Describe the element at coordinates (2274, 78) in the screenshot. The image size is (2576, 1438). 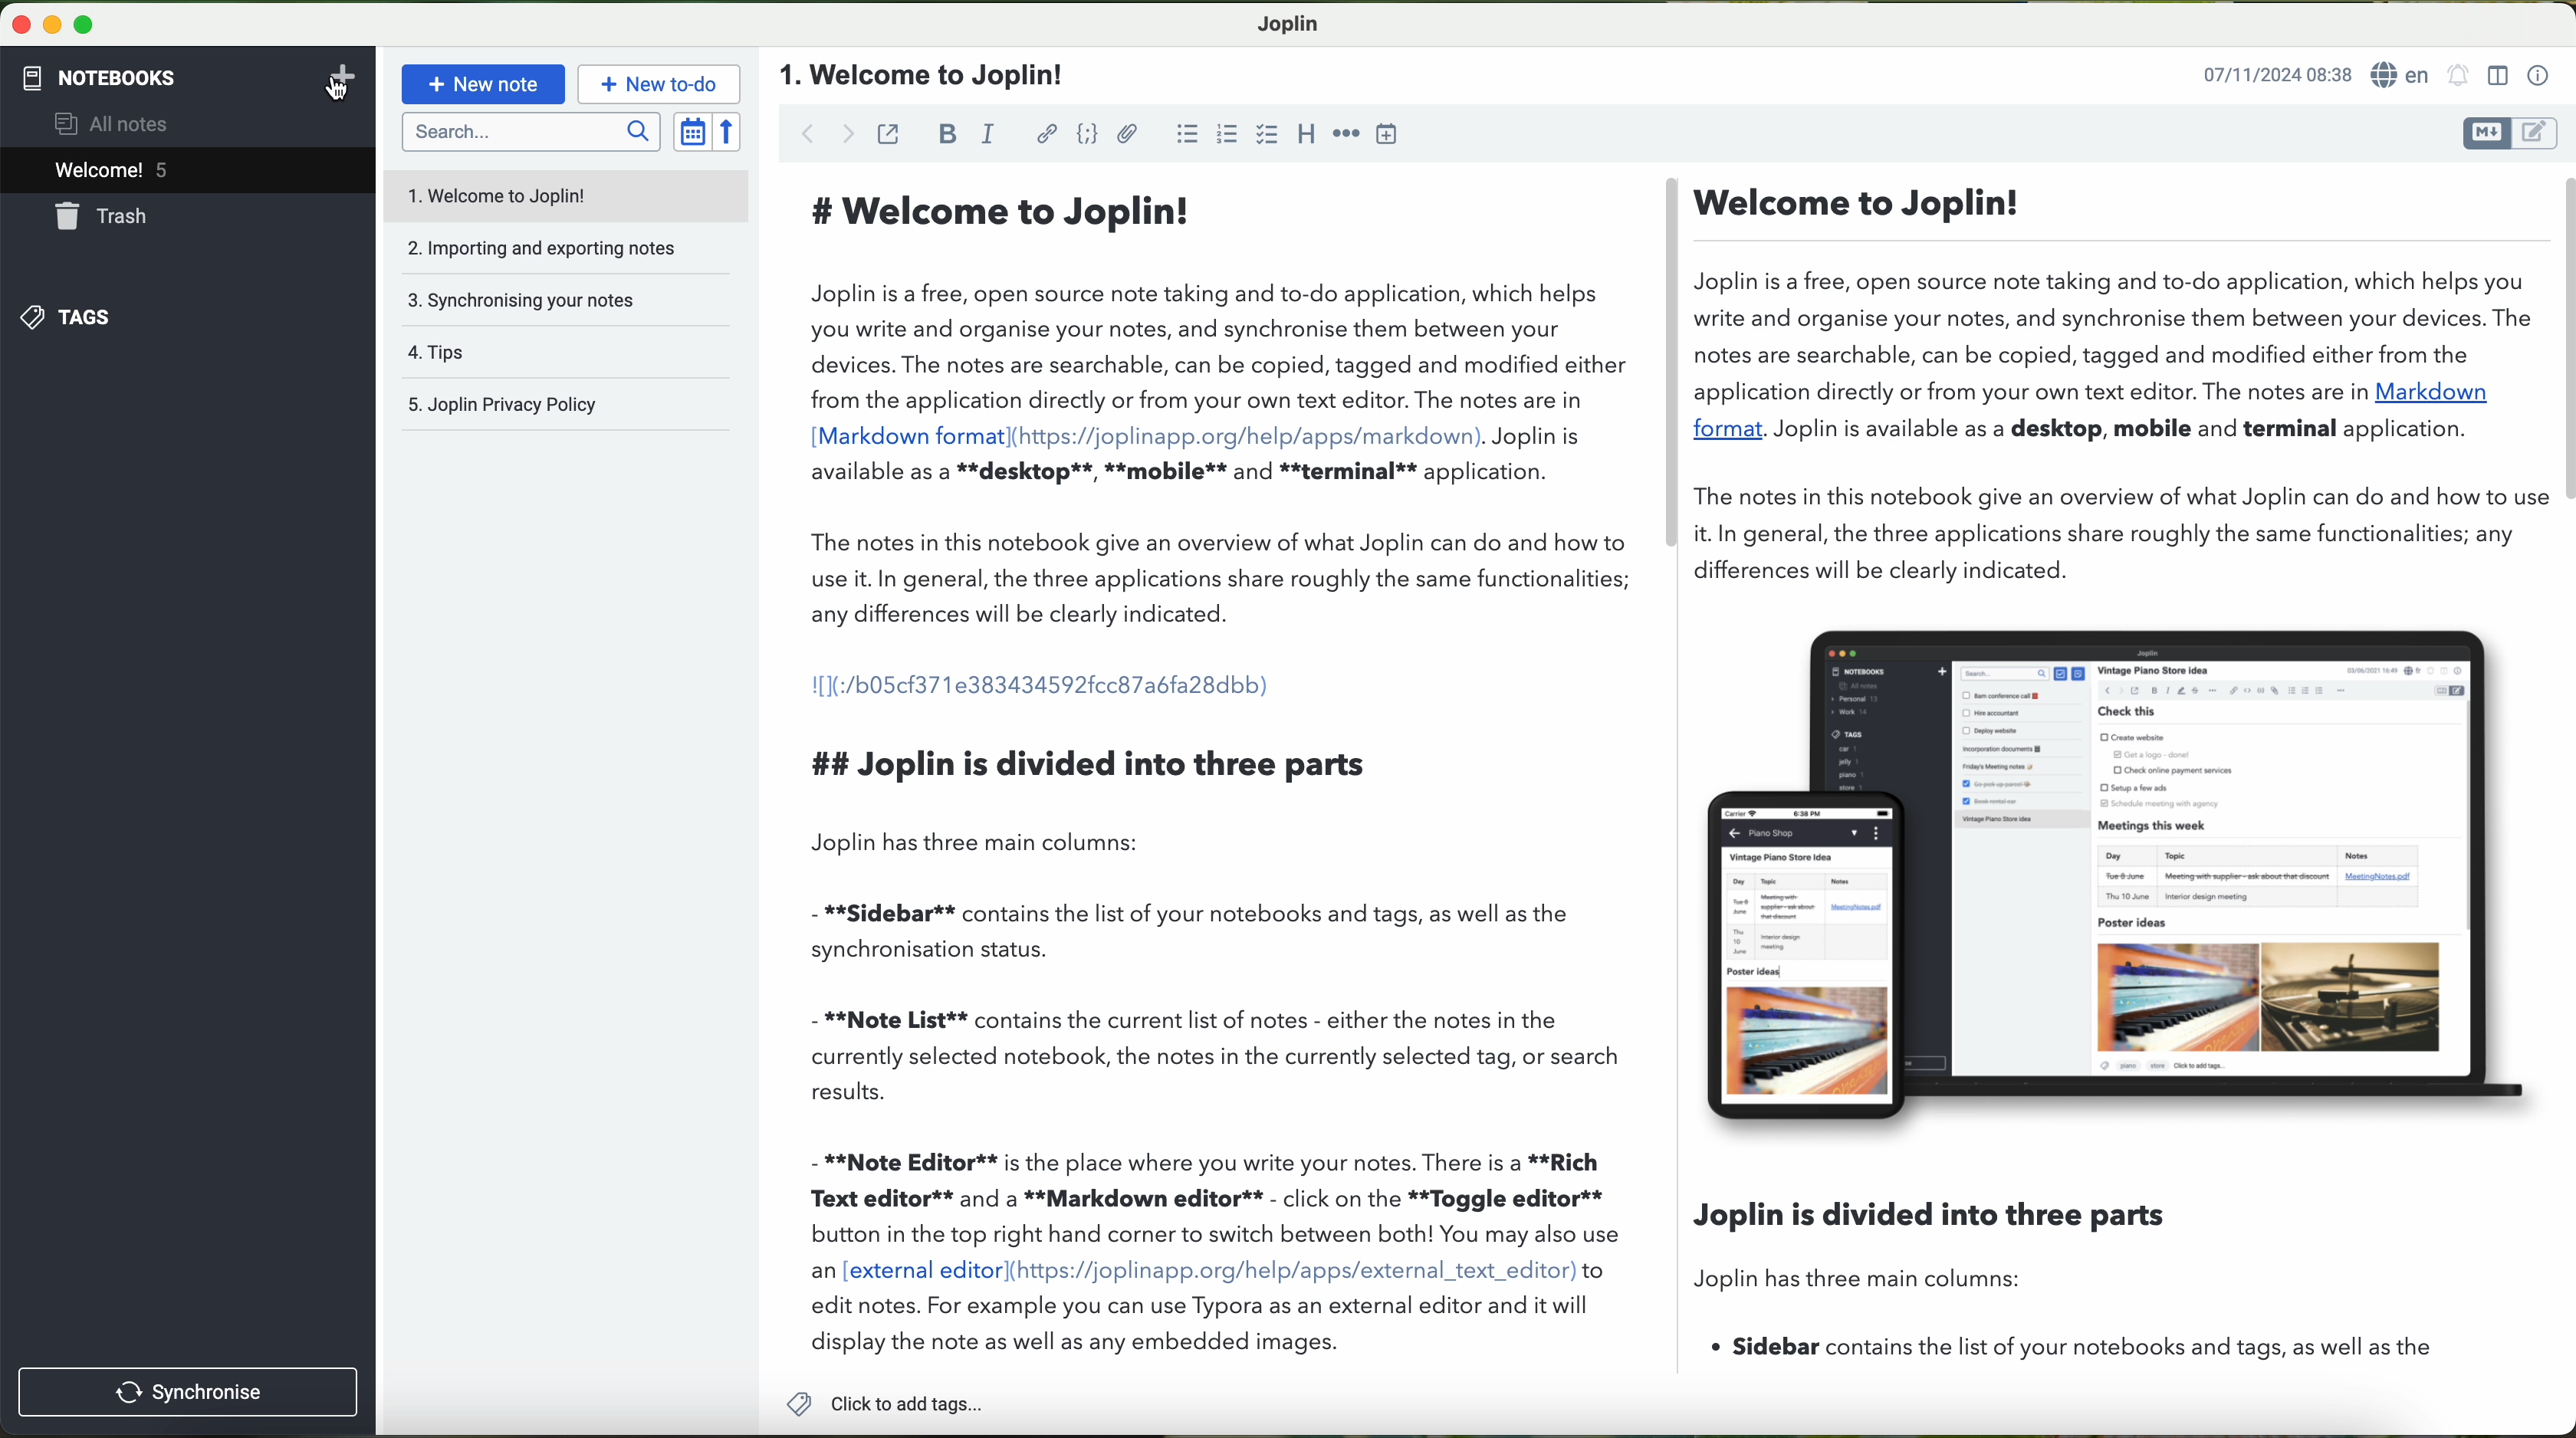
I see `date and hour` at that location.